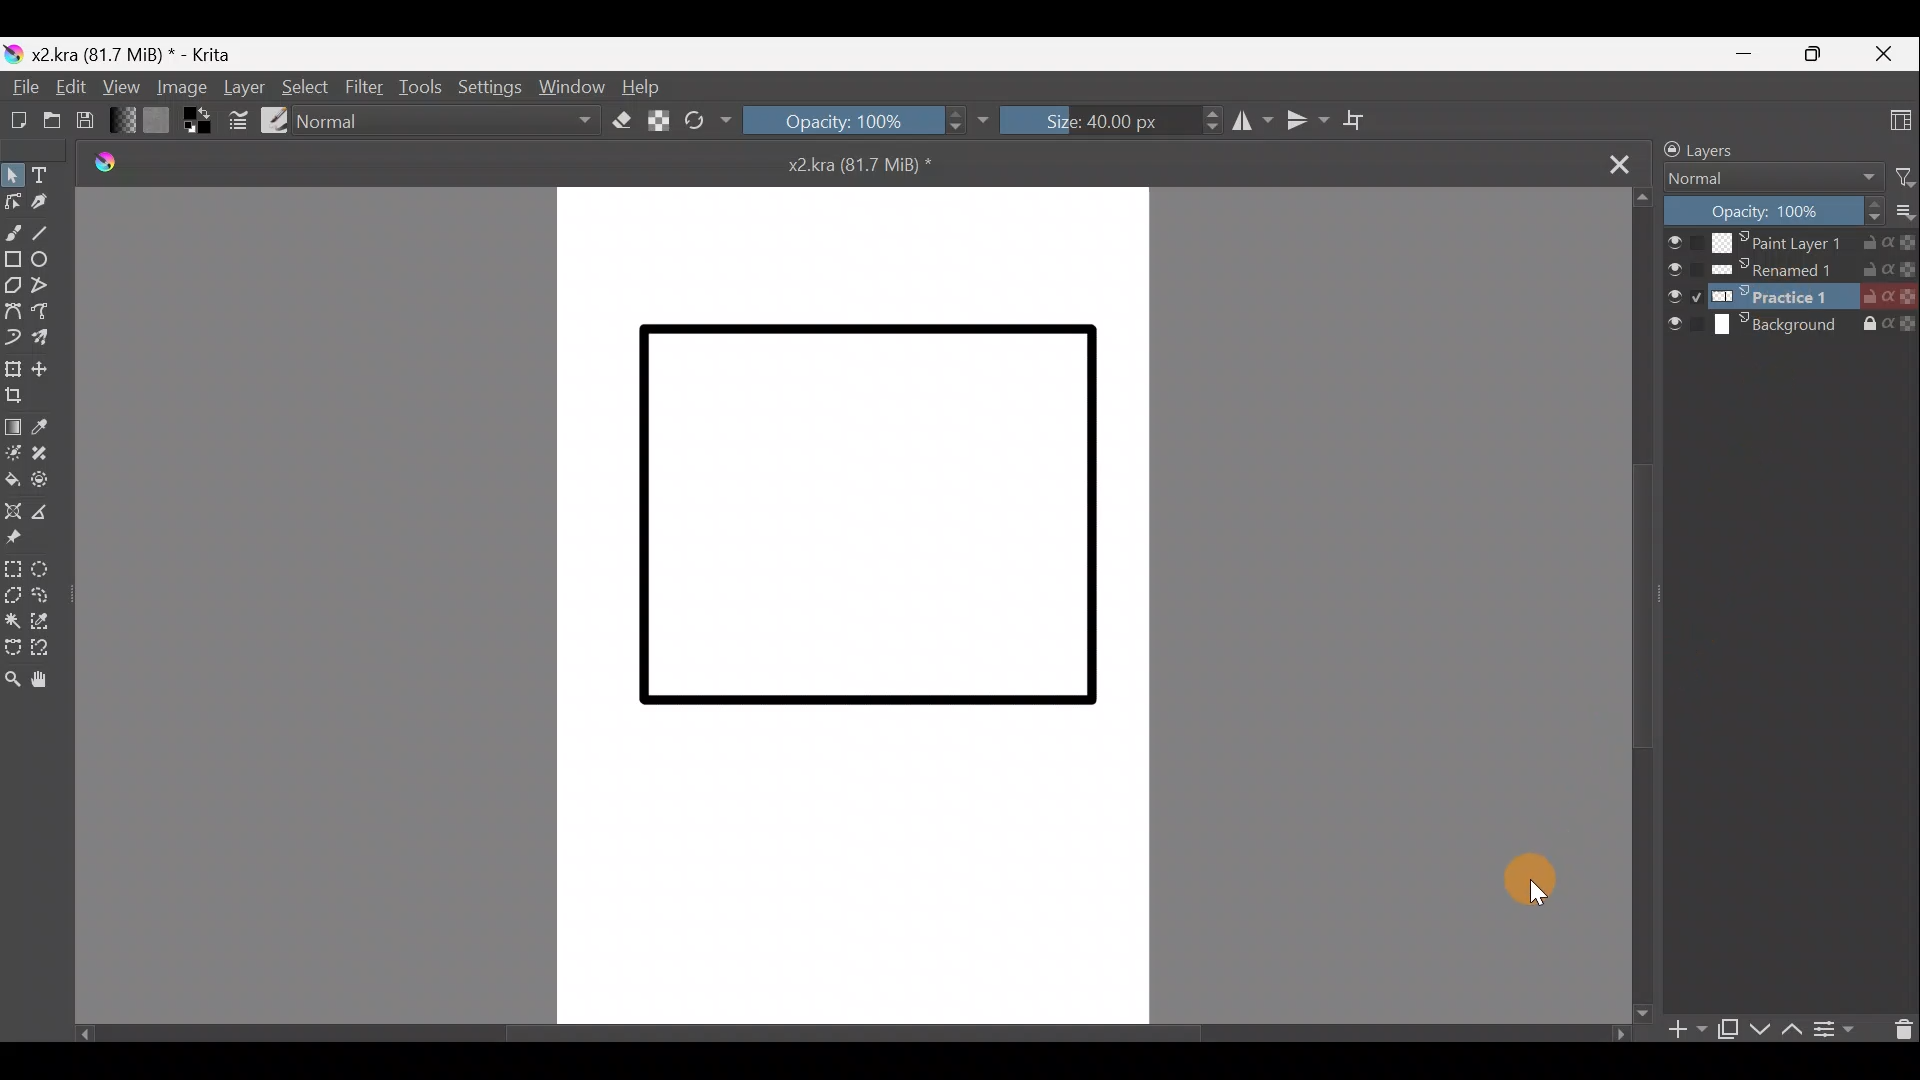 The width and height of the screenshot is (1920, 1080). What do you see at coordinates (22, 86) in the screenshot?
I see `File` at bounding box center [22, 86].